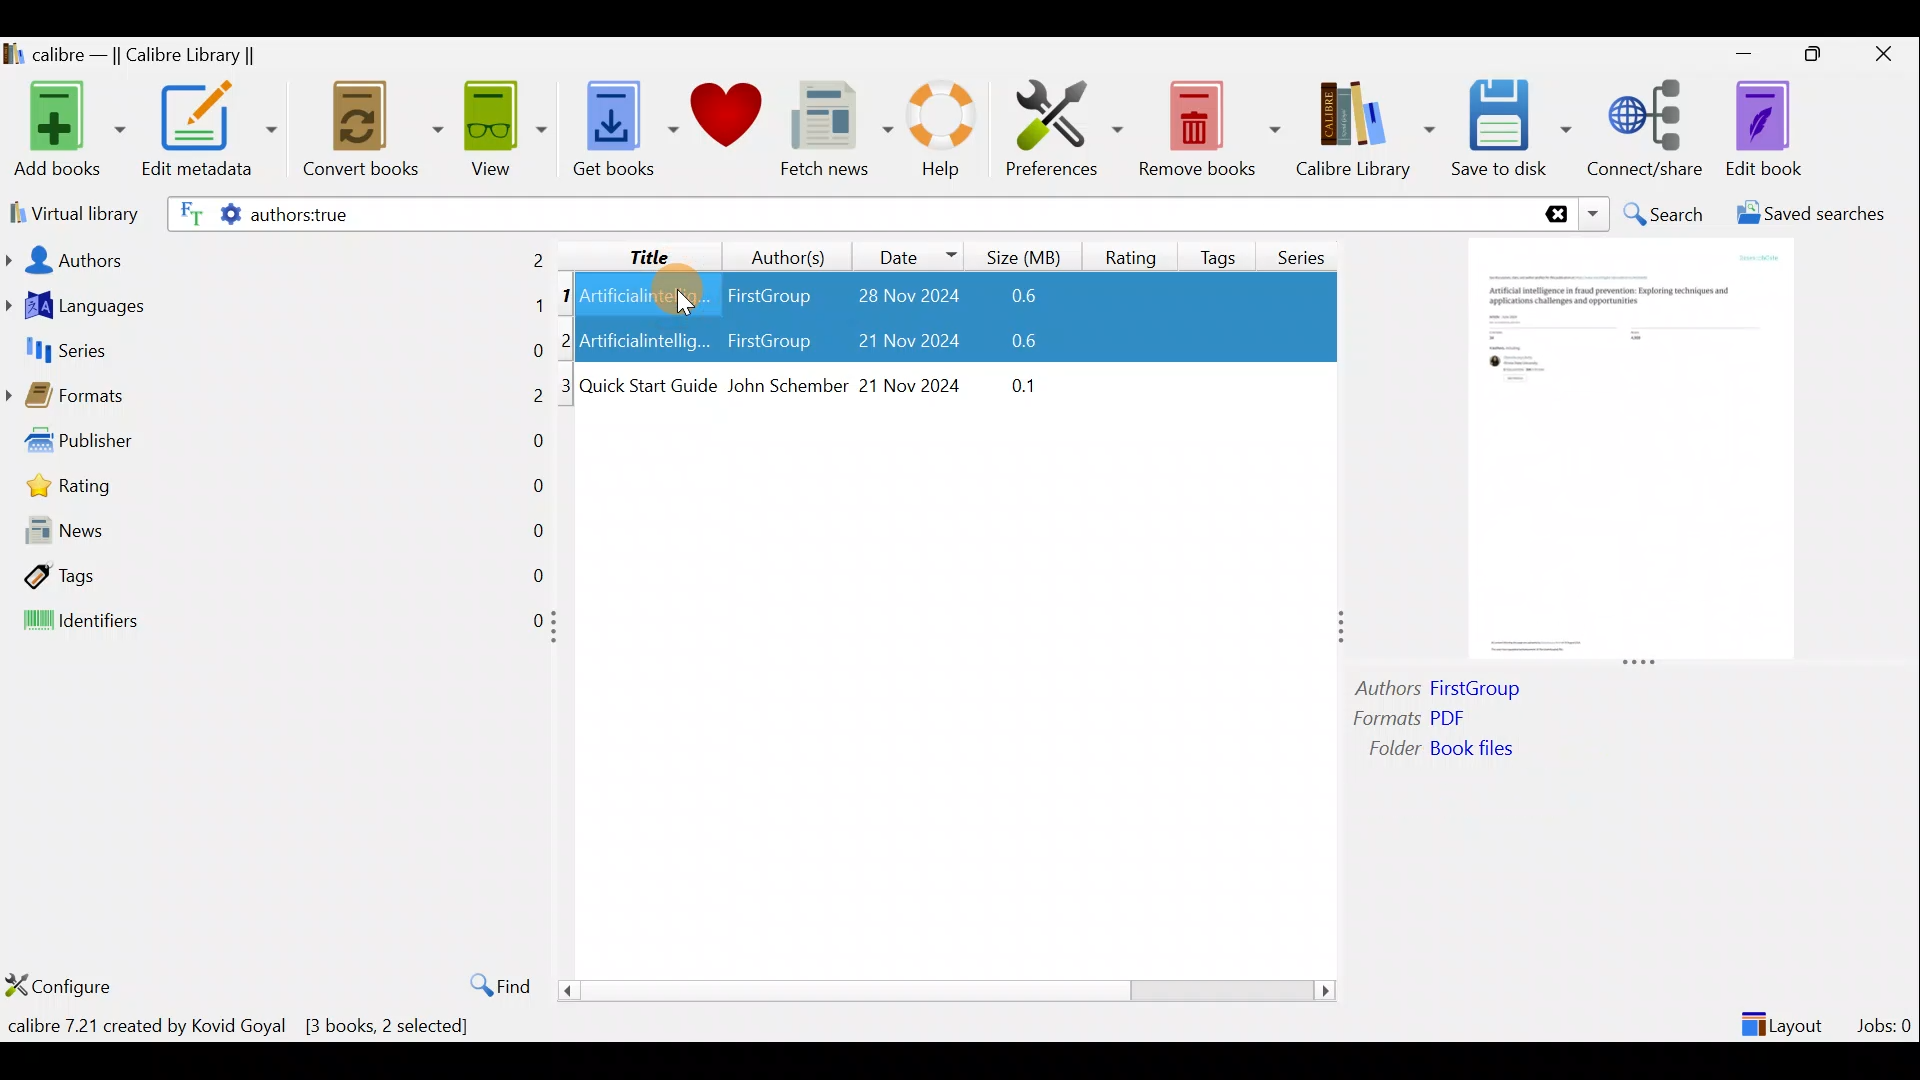  What do you see at coordinates (1222, 249) in the screenshot?
I see `Tags` at bounding box center [1222, 249].